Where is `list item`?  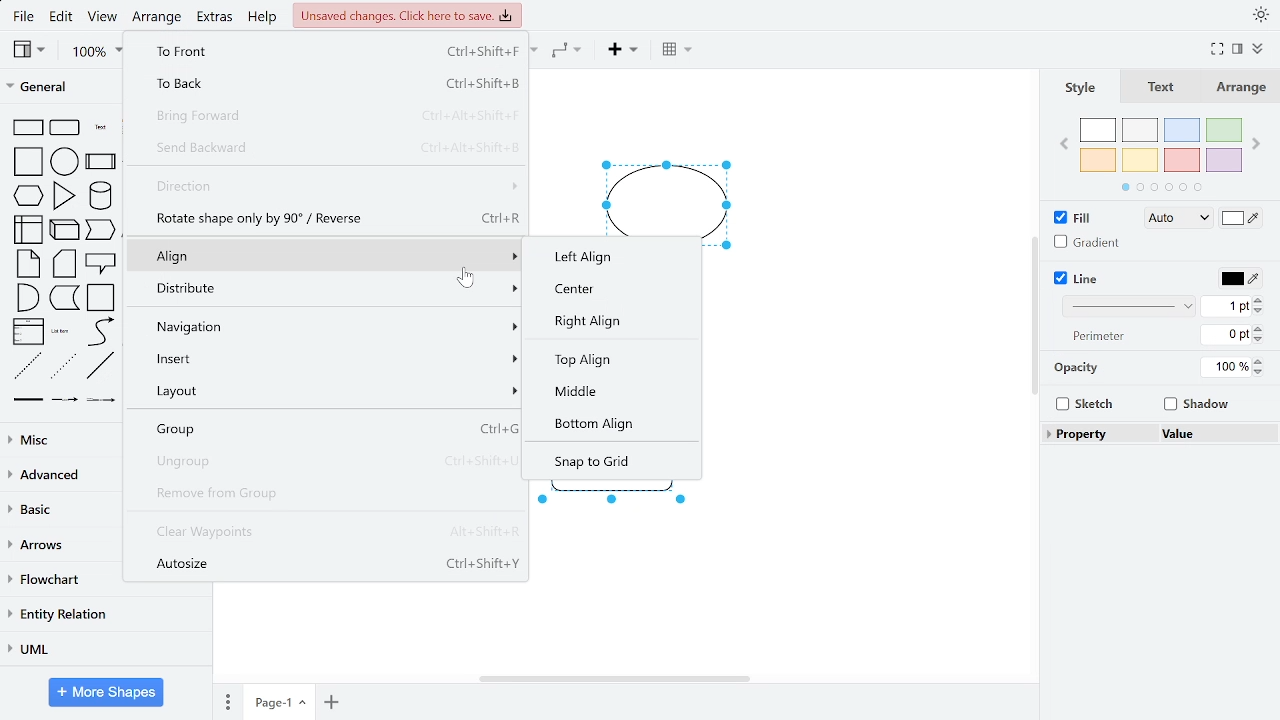 list item is located at coordinates (62, 332).